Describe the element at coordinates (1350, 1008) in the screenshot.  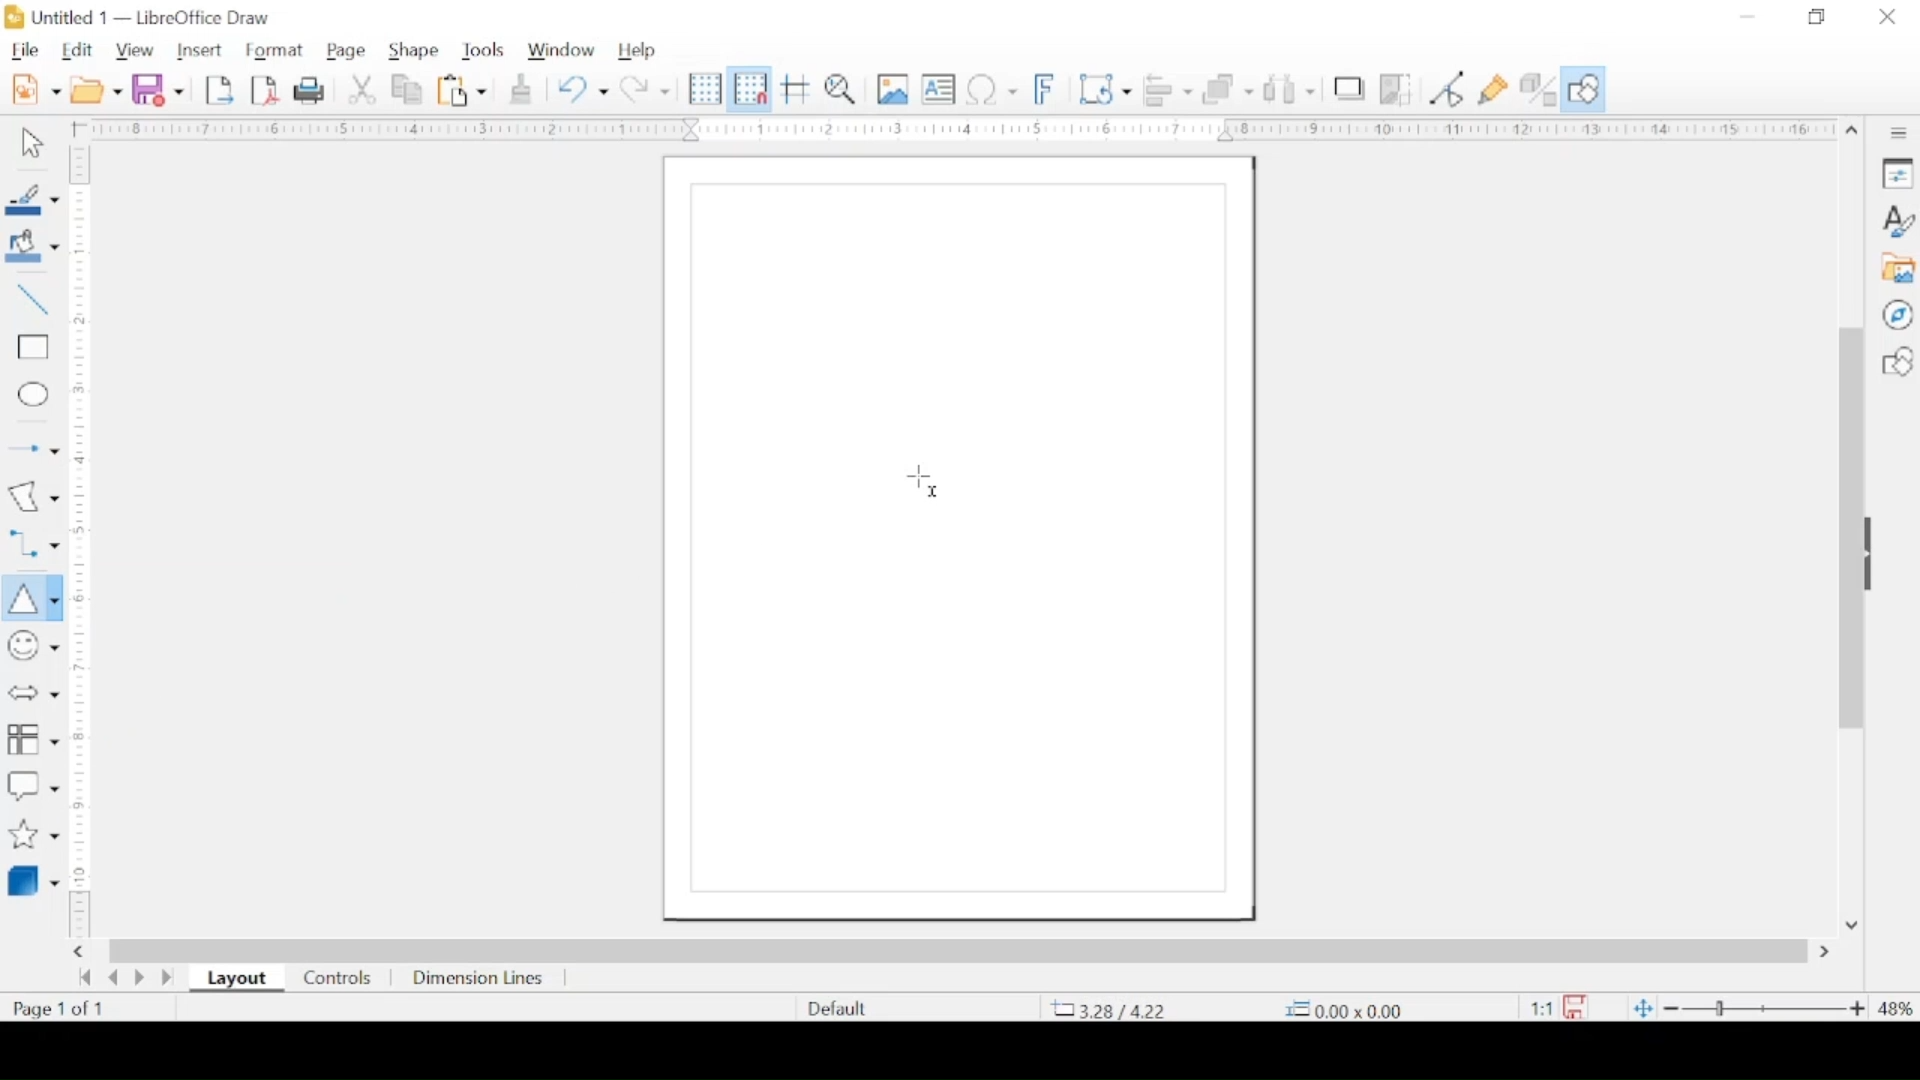
I see `coordinate` at that location.